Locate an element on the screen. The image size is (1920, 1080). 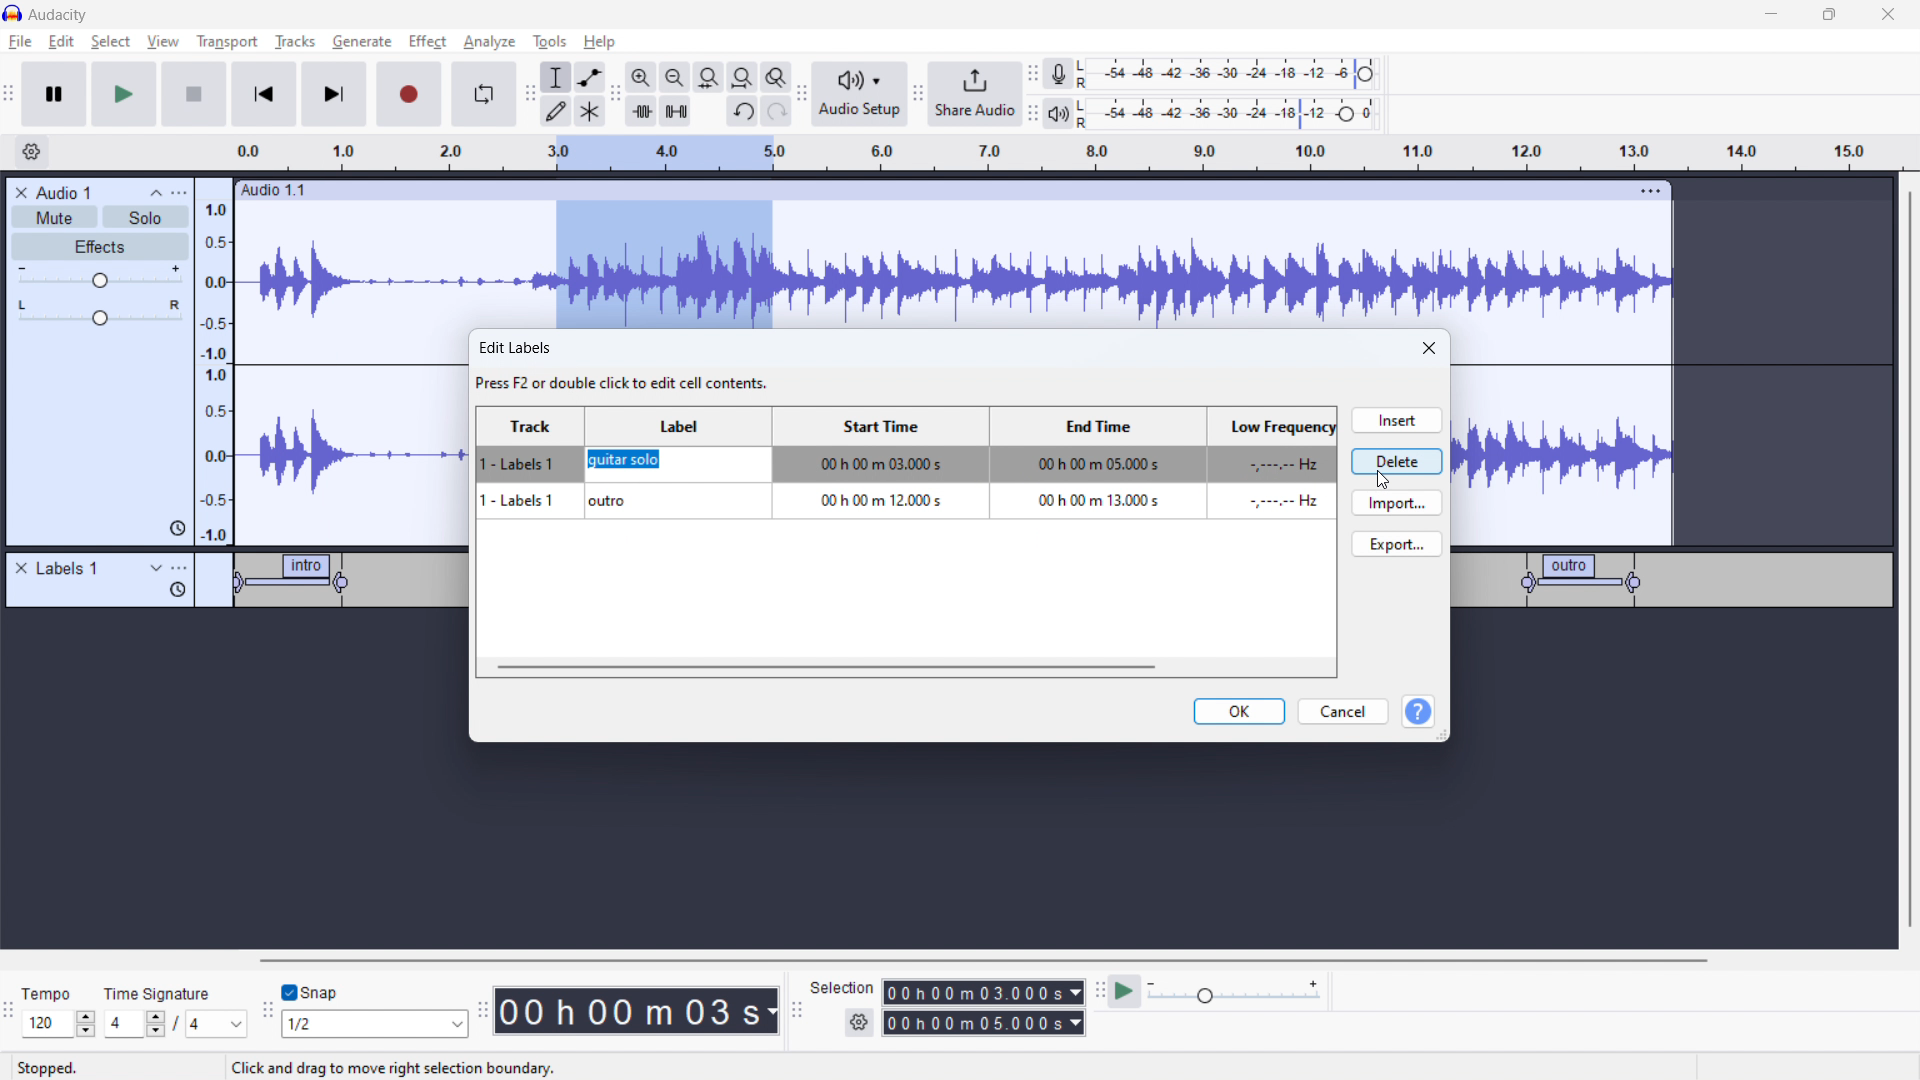
end time is located at coordinates (1093, 481).